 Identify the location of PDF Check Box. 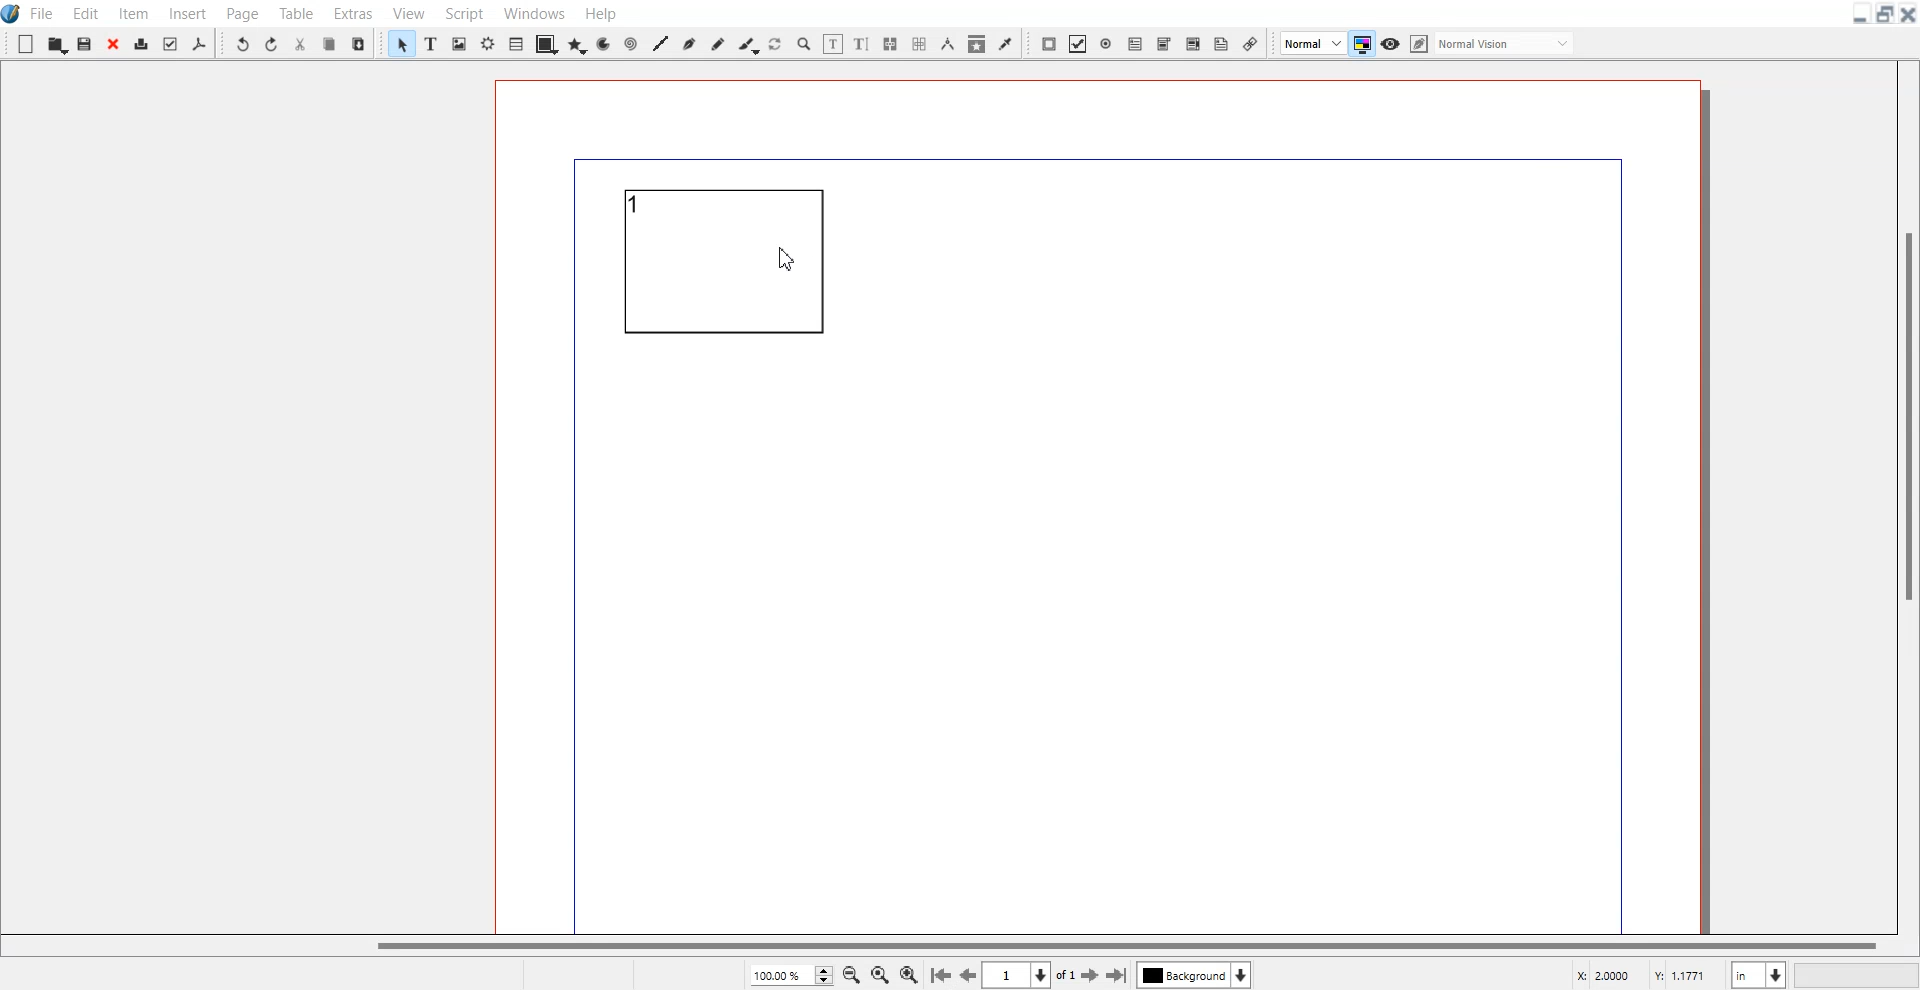
(1079, 44).